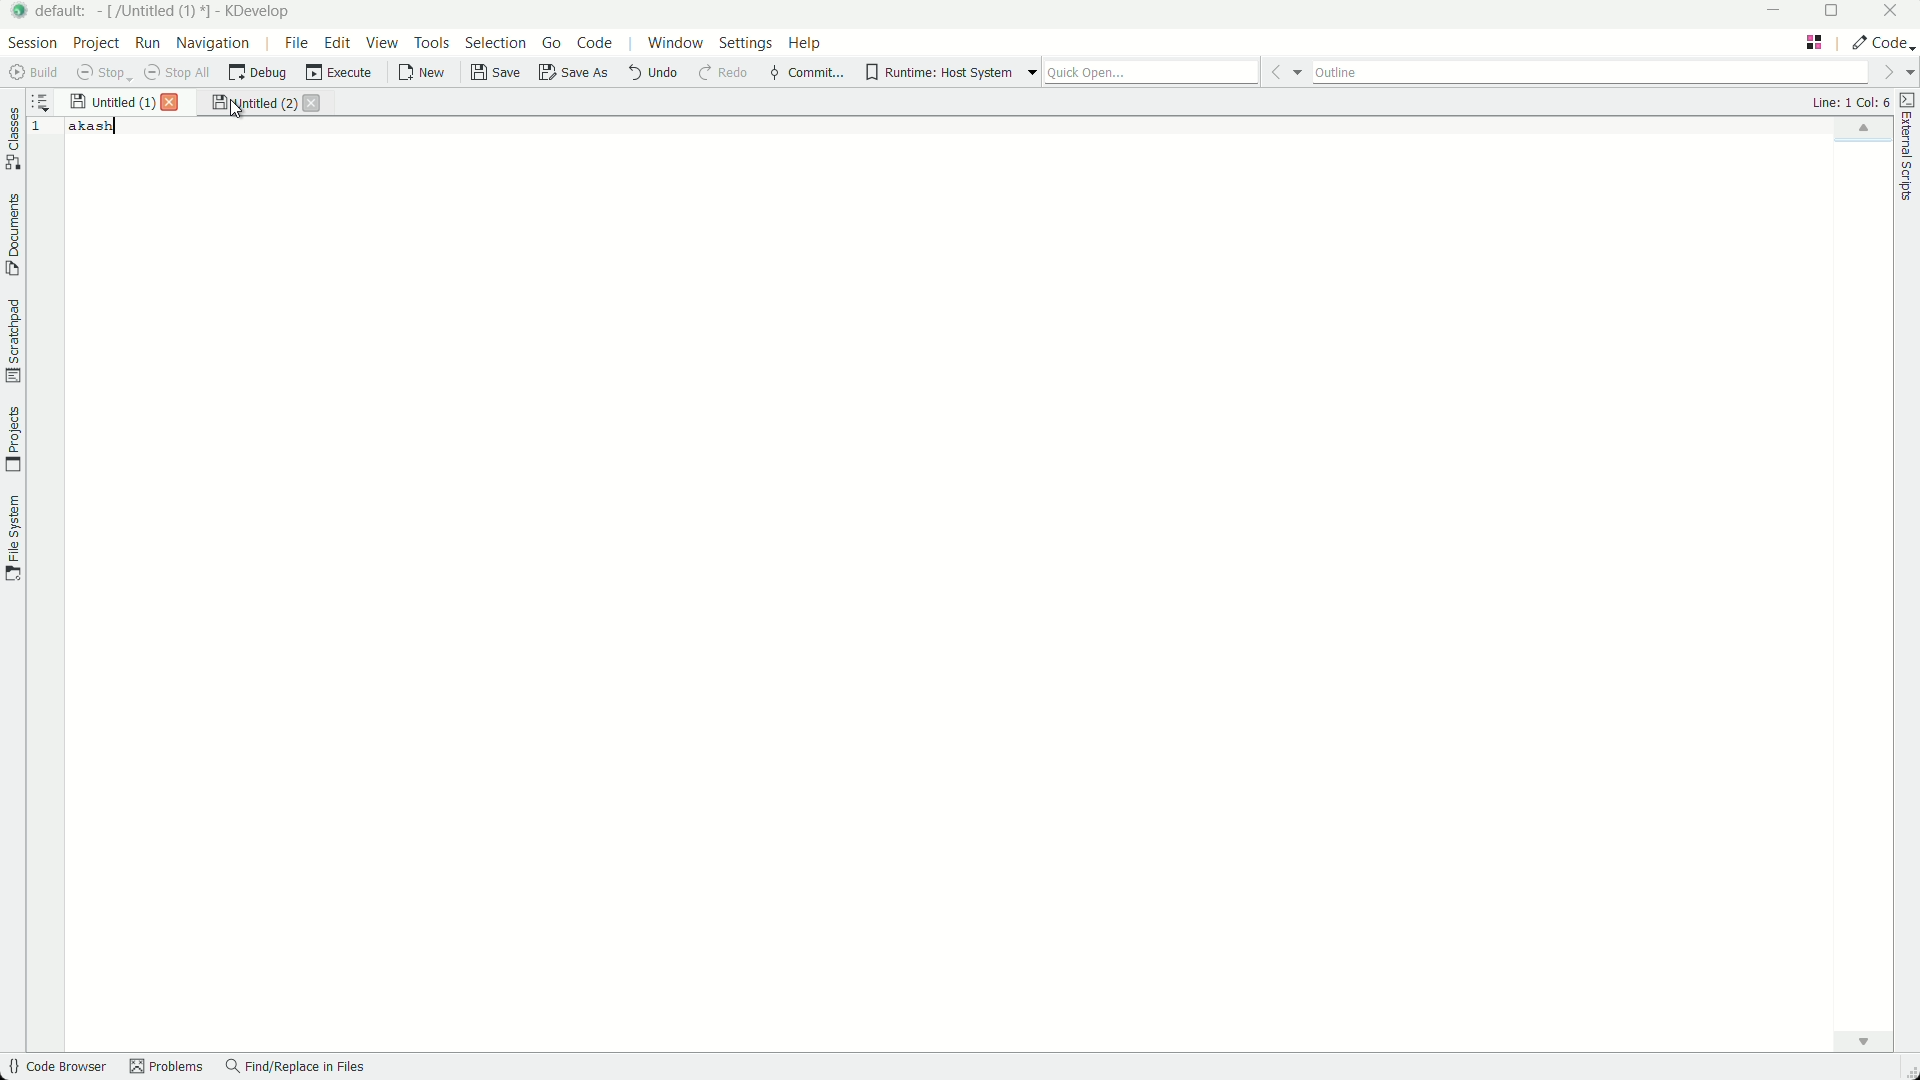  What do you see at coordinates (167, 1069) in the screenshot?
I see `problems` at bounding box center [167, 1069].